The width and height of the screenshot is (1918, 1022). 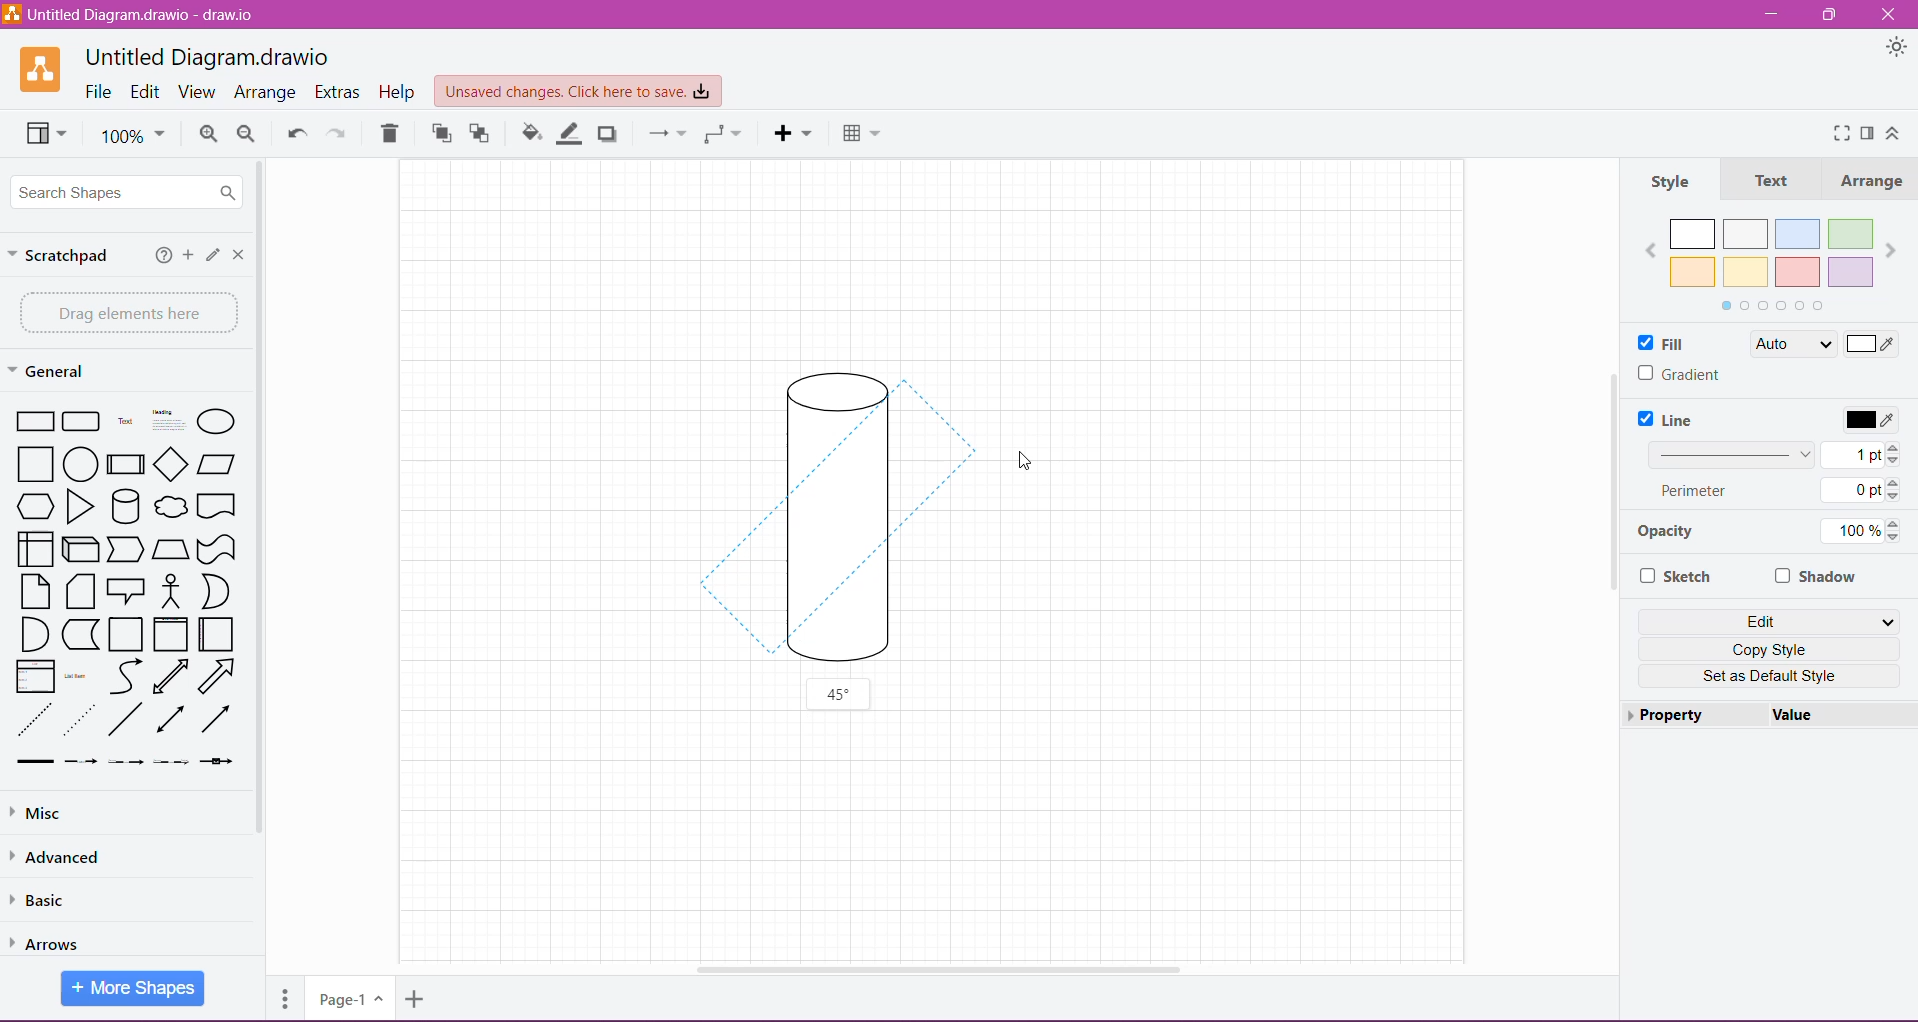 What do you see at coordinates (394, 133) in the screenshot?
I see `Delete` at bounding box center [394, 133].